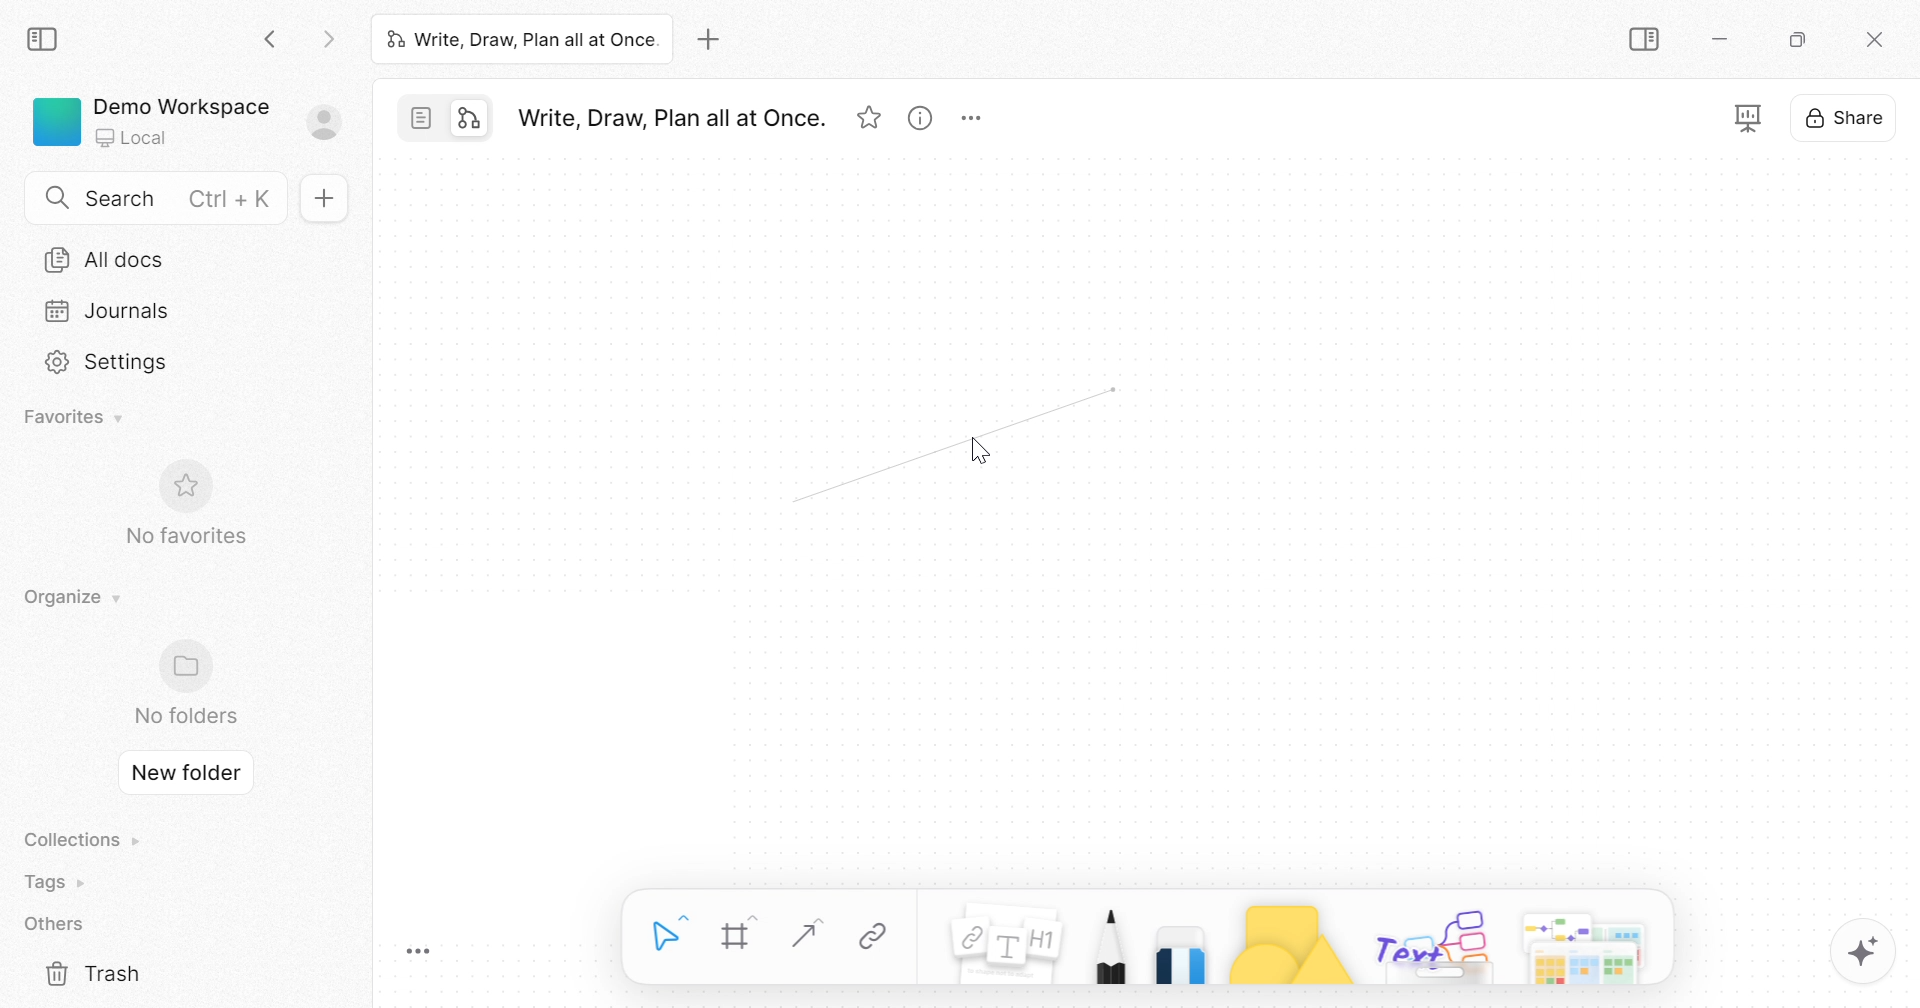 Image resolution: width=1920 pixels, height=1008 pixels. Describe the element at coordinates (1845, 122) in the screenshot. I see `Share` at that location.